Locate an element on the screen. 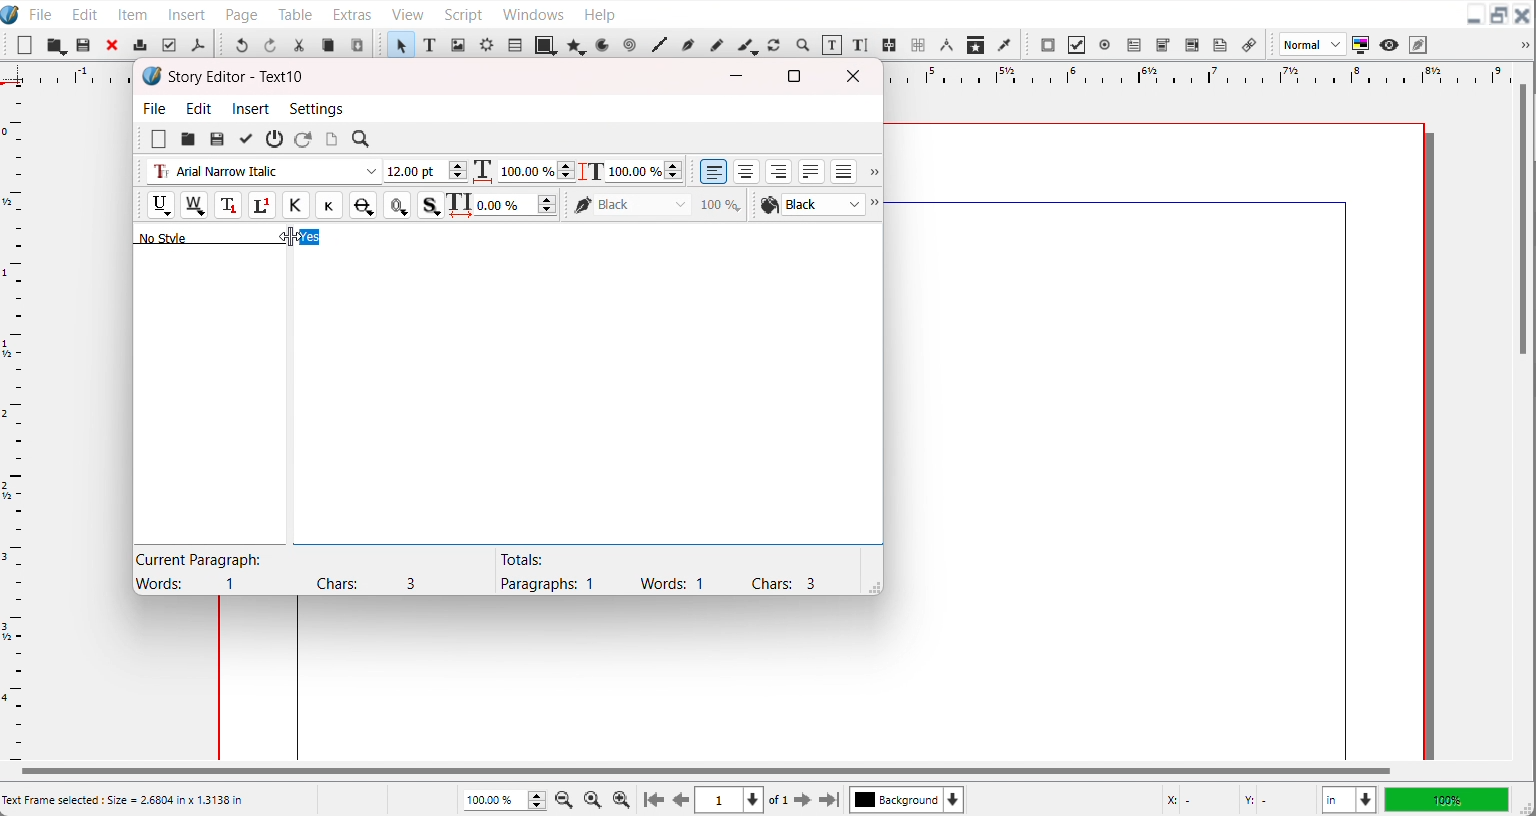 The width and height of the screenshot is (1536, 816). Edit in preview mode is located at coordinates (1419, 44).